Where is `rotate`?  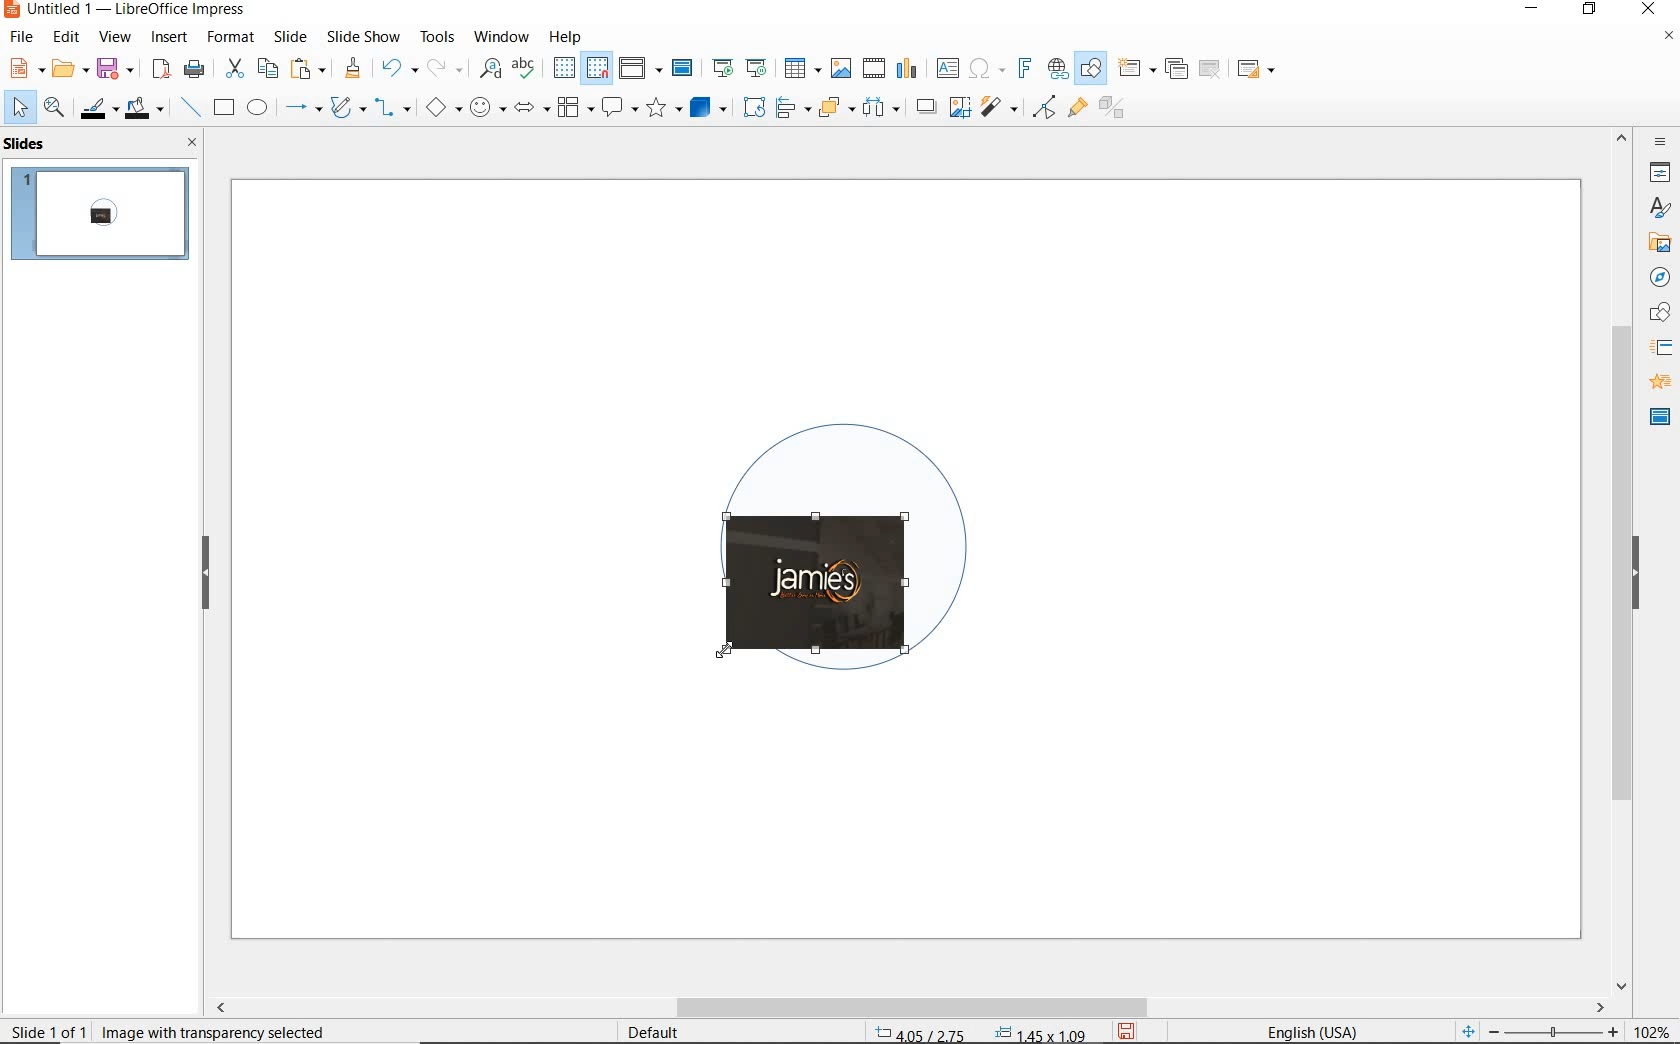 rotate is located at coordinates (751, 106).